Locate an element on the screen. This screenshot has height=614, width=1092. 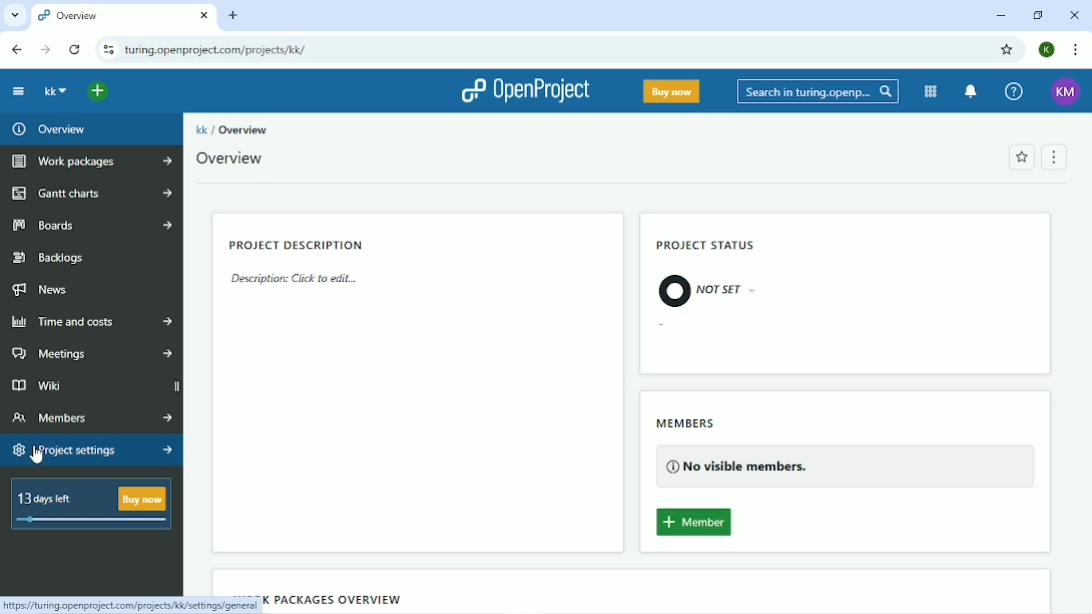
Restore down is located at coordinates (1041, 16).